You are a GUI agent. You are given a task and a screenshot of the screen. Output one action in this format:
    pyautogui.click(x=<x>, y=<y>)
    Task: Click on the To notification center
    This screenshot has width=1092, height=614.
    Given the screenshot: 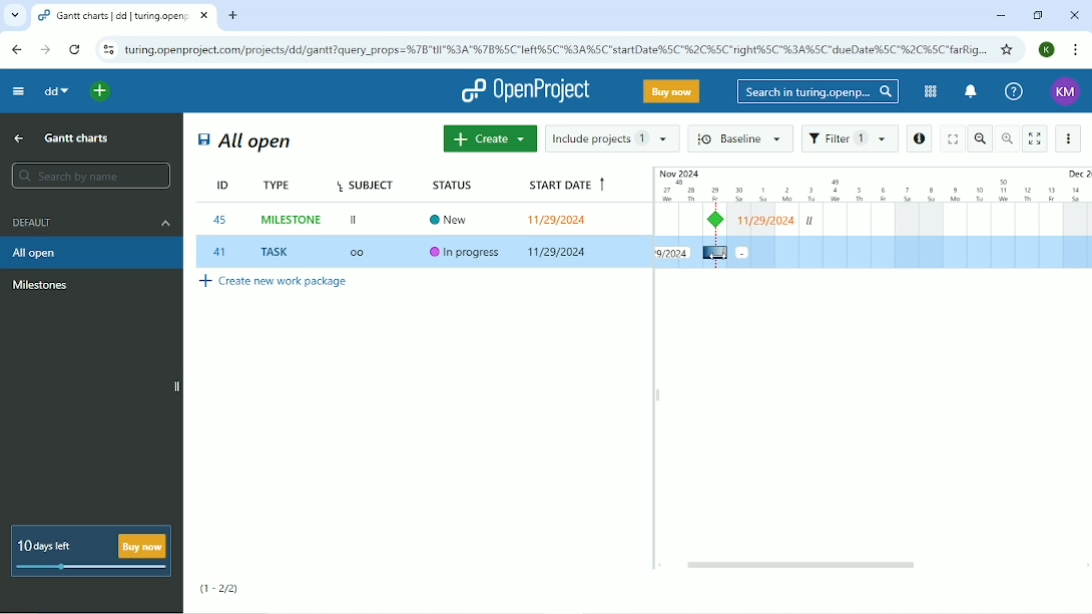 What is the action you would take?
    pyautogui.click(x=969, y=92)
    